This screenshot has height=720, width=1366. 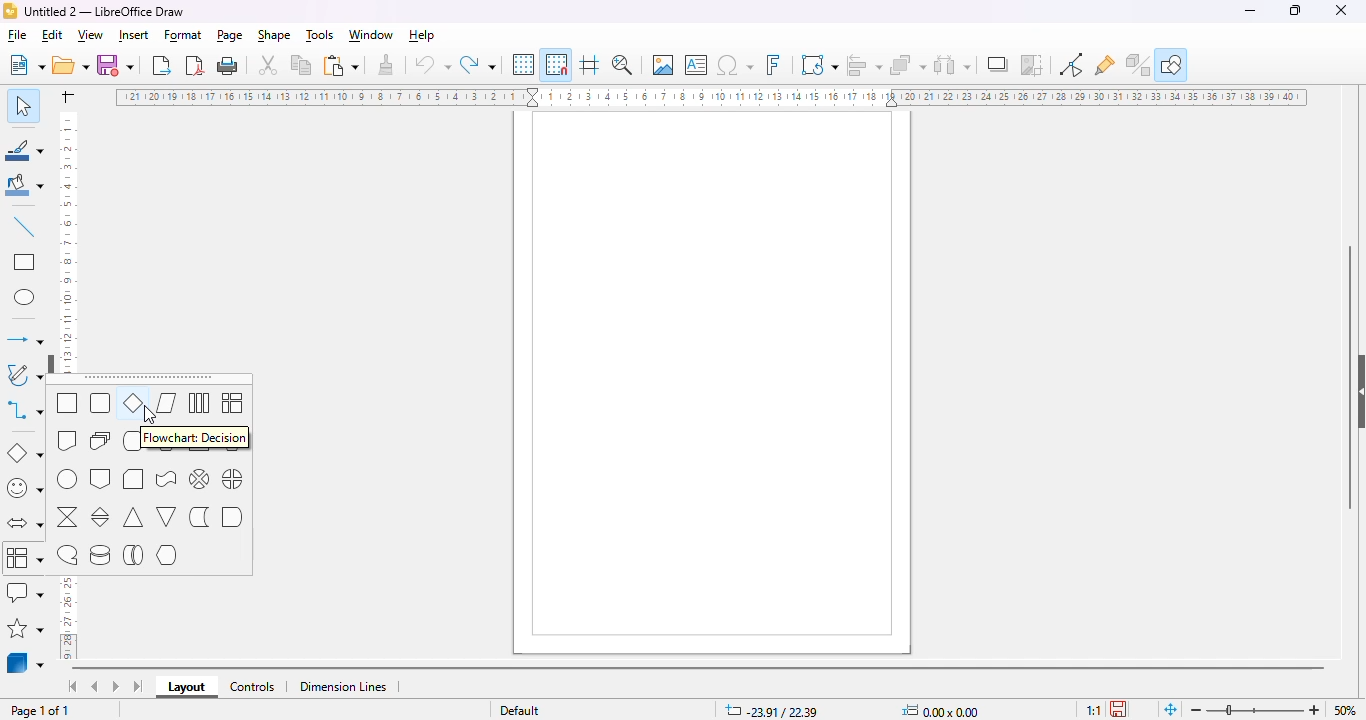 I want to click on flowchart: punched tape, so click(x=166, y=479).